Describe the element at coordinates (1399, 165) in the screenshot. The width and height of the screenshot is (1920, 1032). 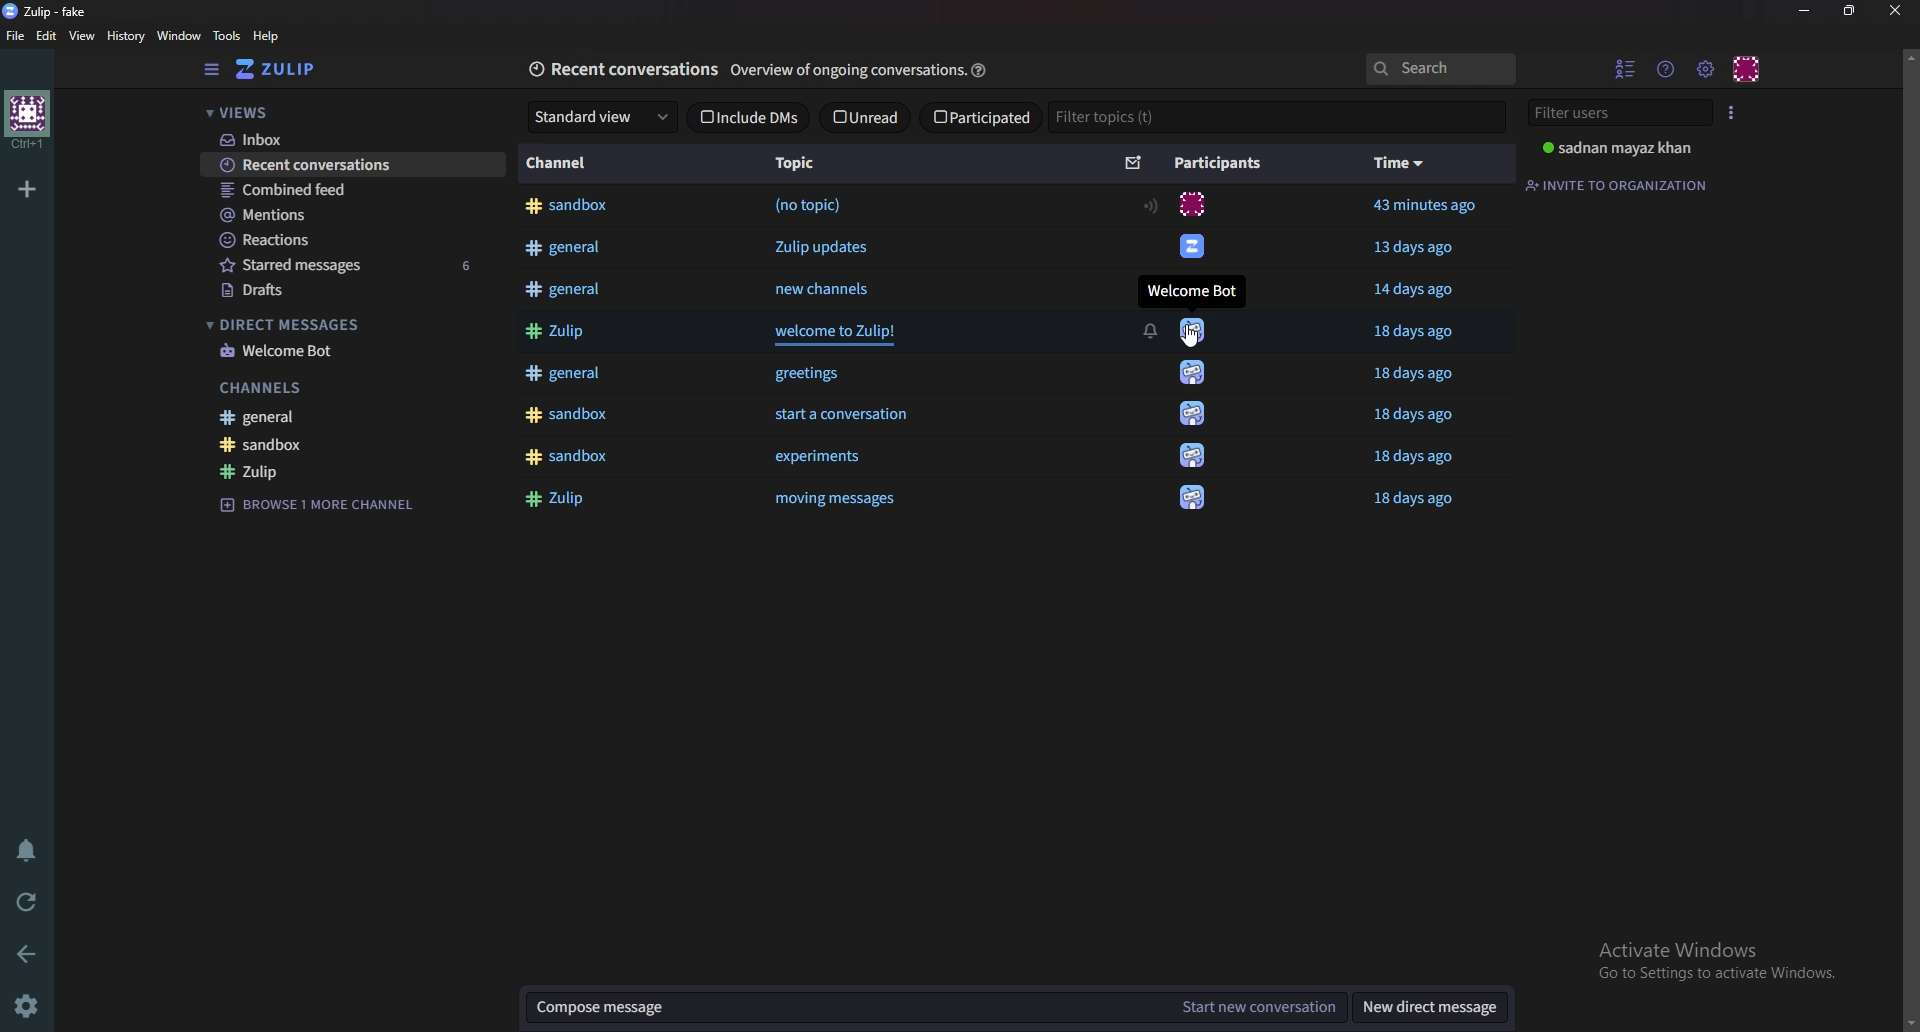
I see `time` at that location.